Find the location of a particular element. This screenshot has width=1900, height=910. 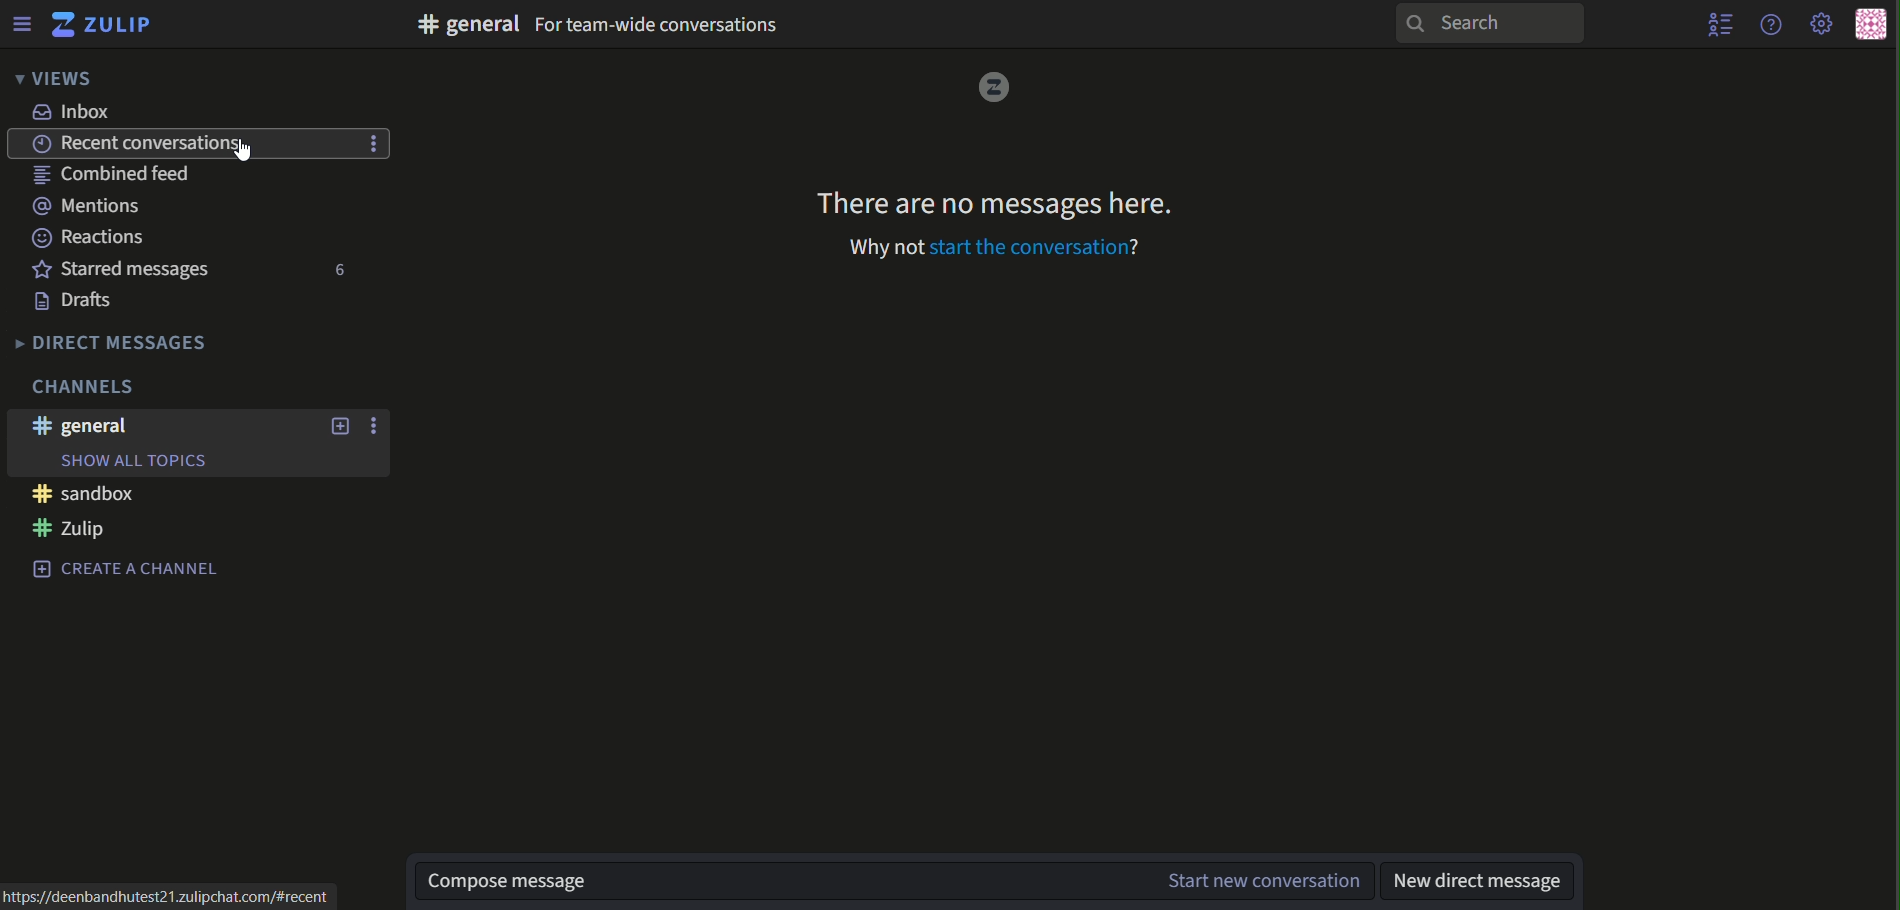

text is located at coordinates (81, 426).